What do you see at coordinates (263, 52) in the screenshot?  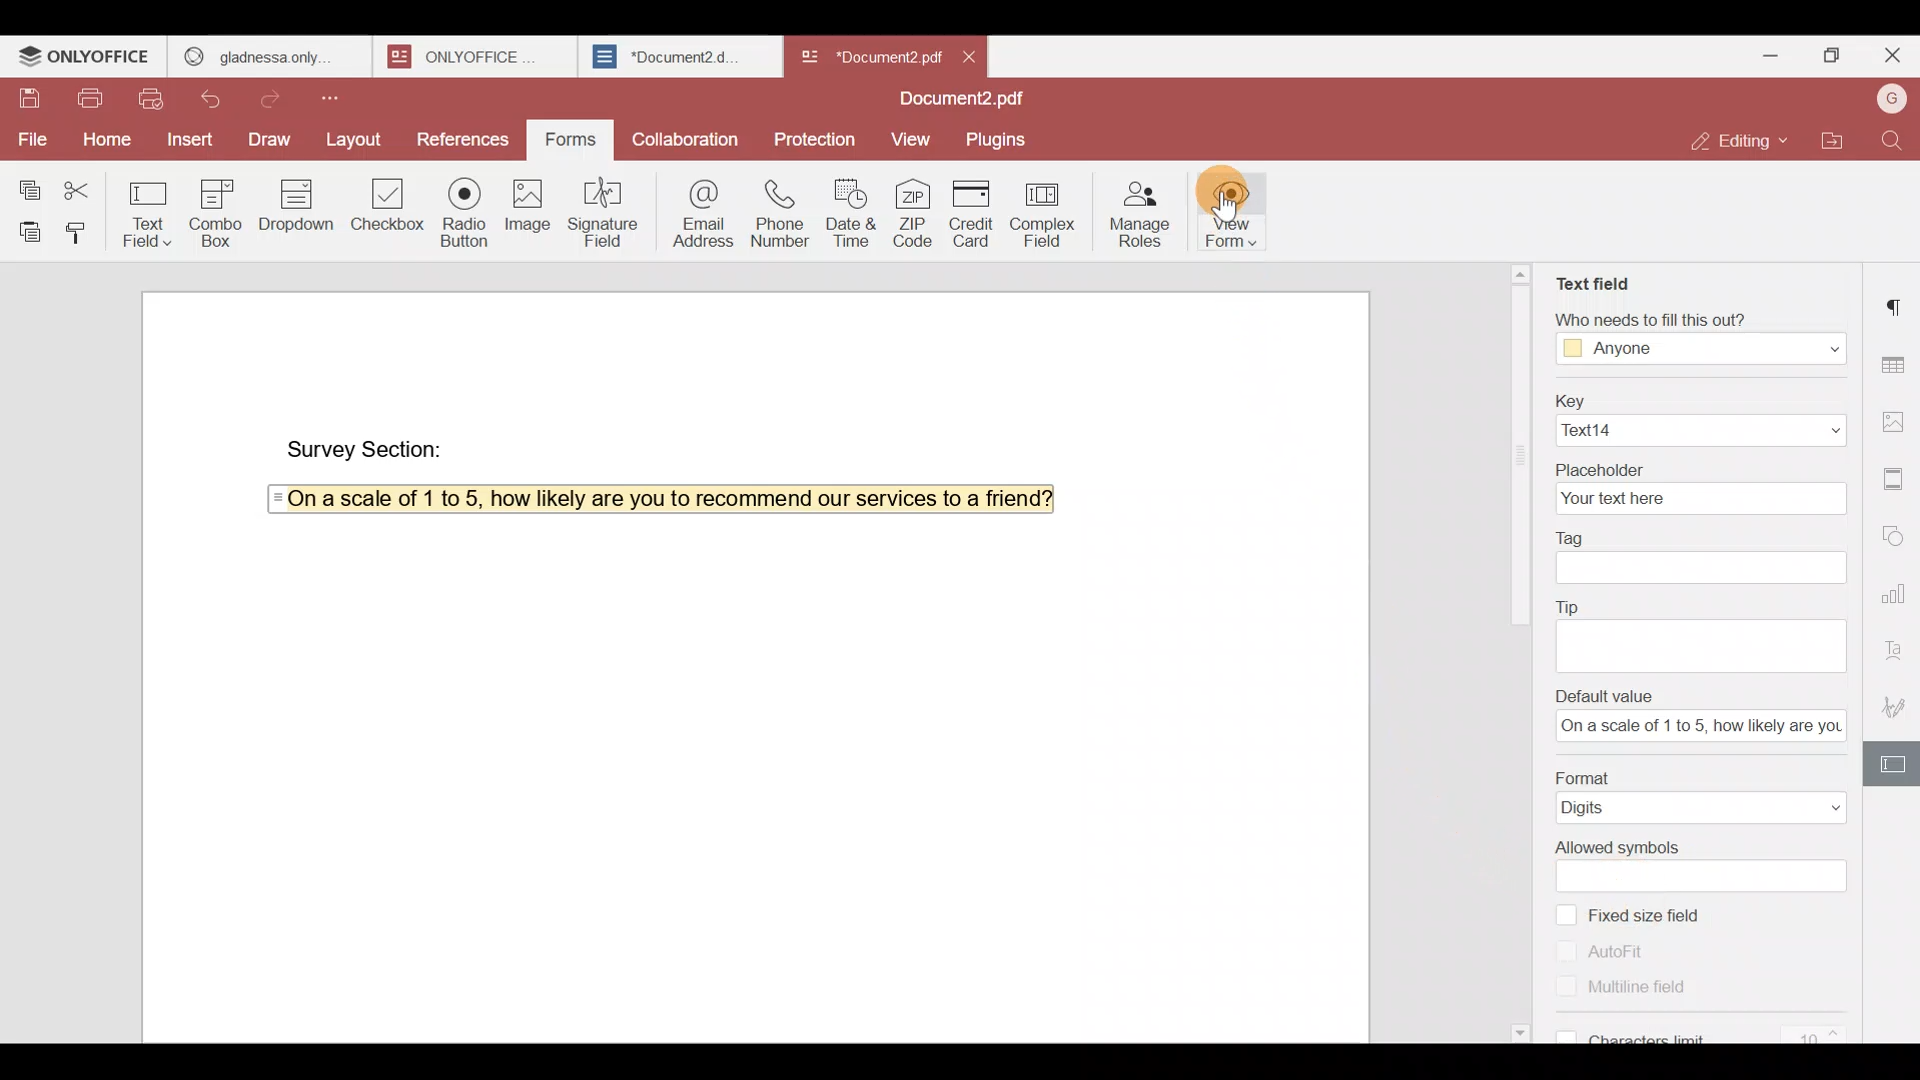 I see `GLADNESS ONLY` at bounding box center [263, 52].